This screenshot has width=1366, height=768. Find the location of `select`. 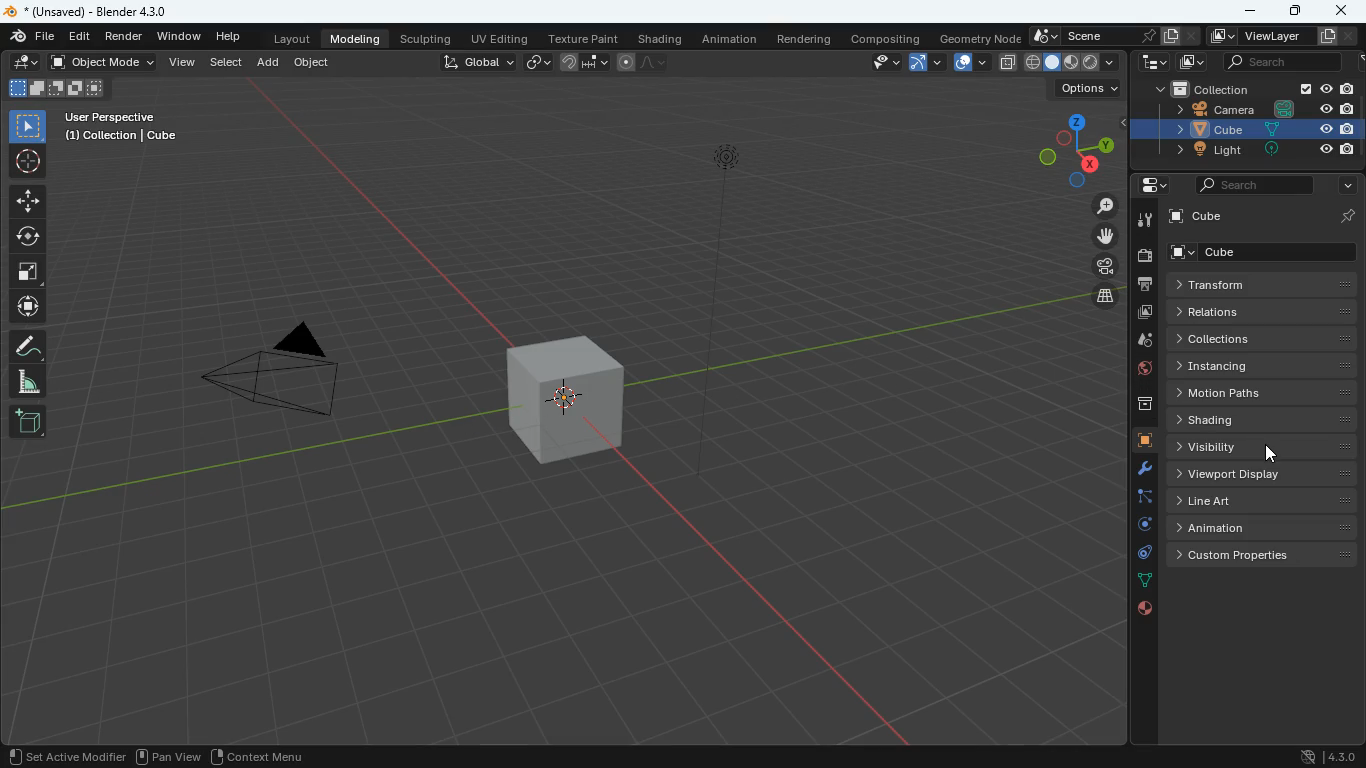

select is located at coordinates (227, 64).